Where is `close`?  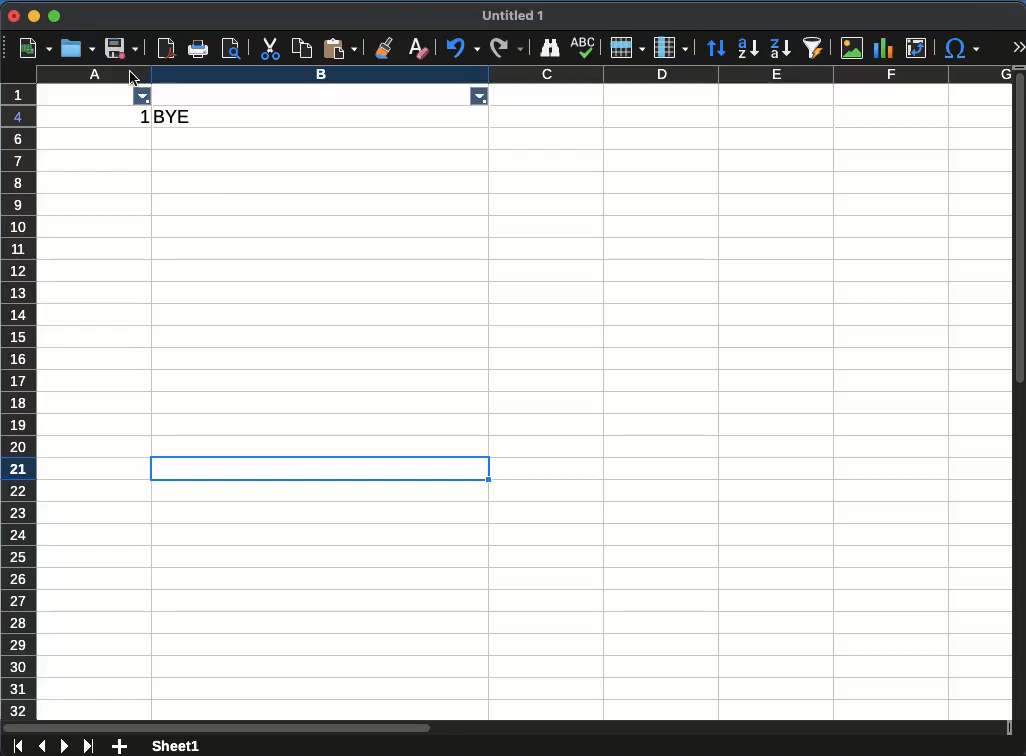 close is located at coordinates (13, 16).